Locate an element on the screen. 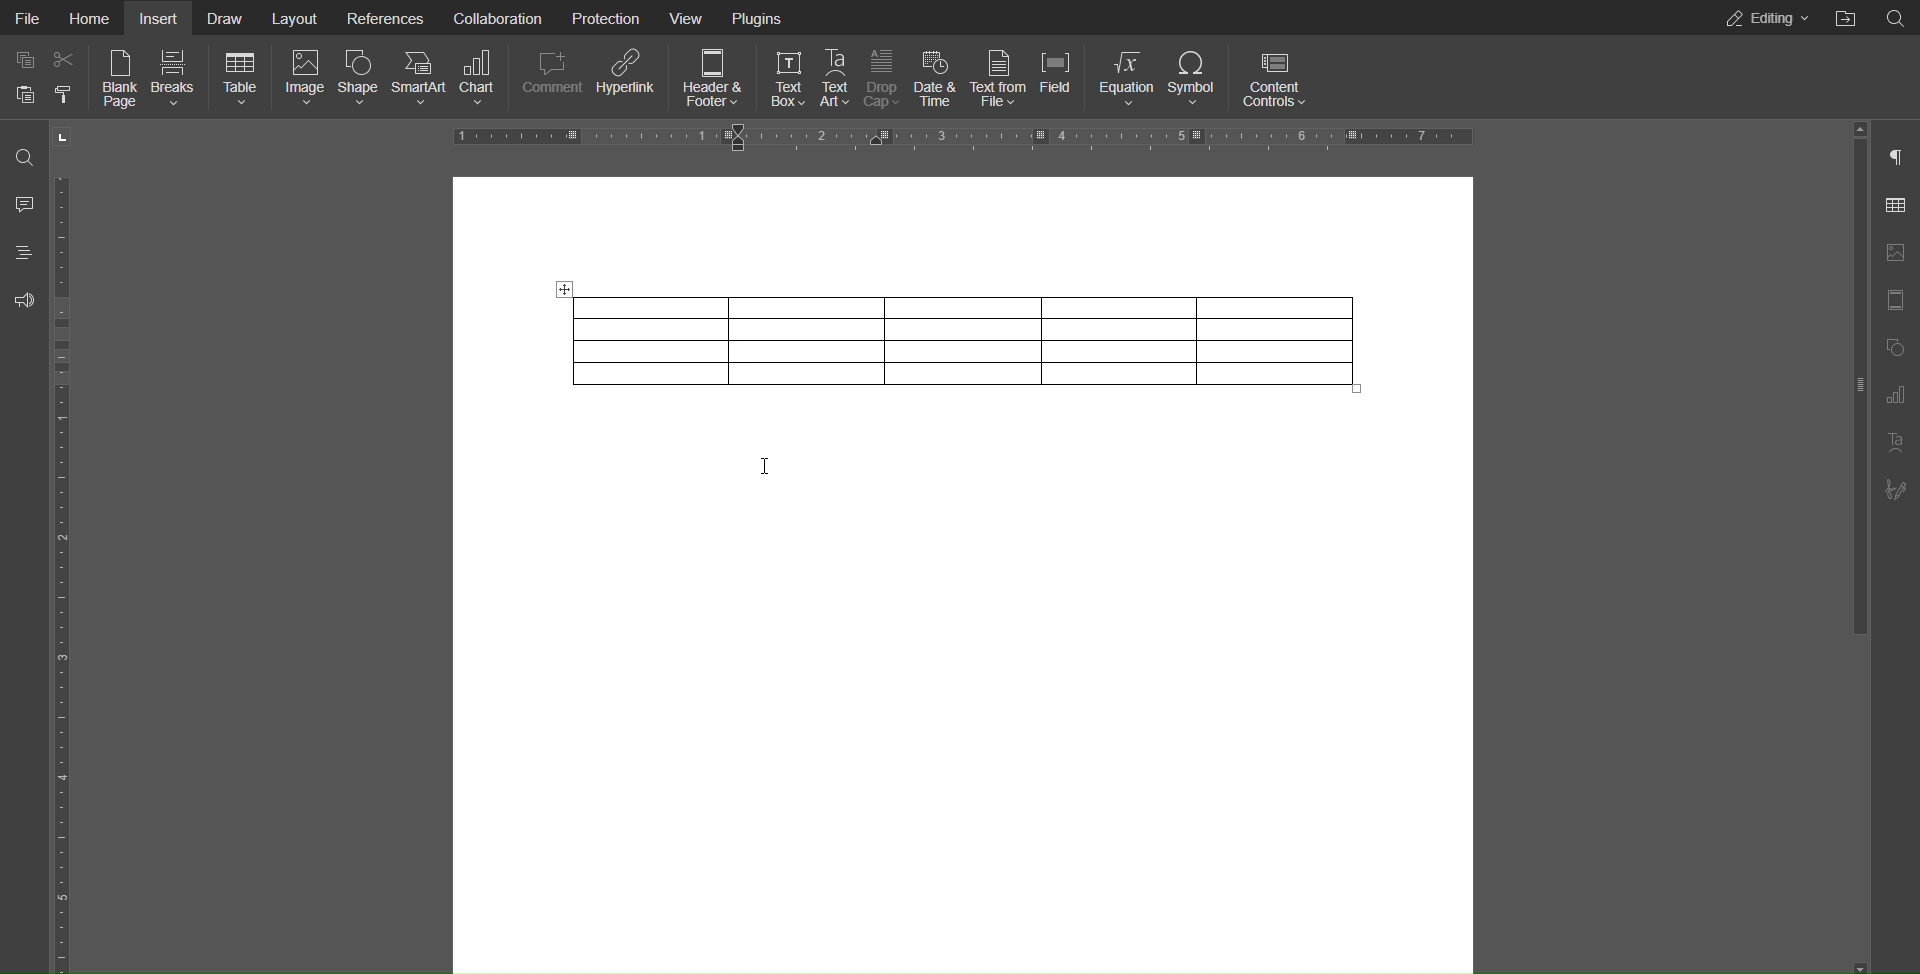  Paragraph Settings is located at coordinates (1896, 156).